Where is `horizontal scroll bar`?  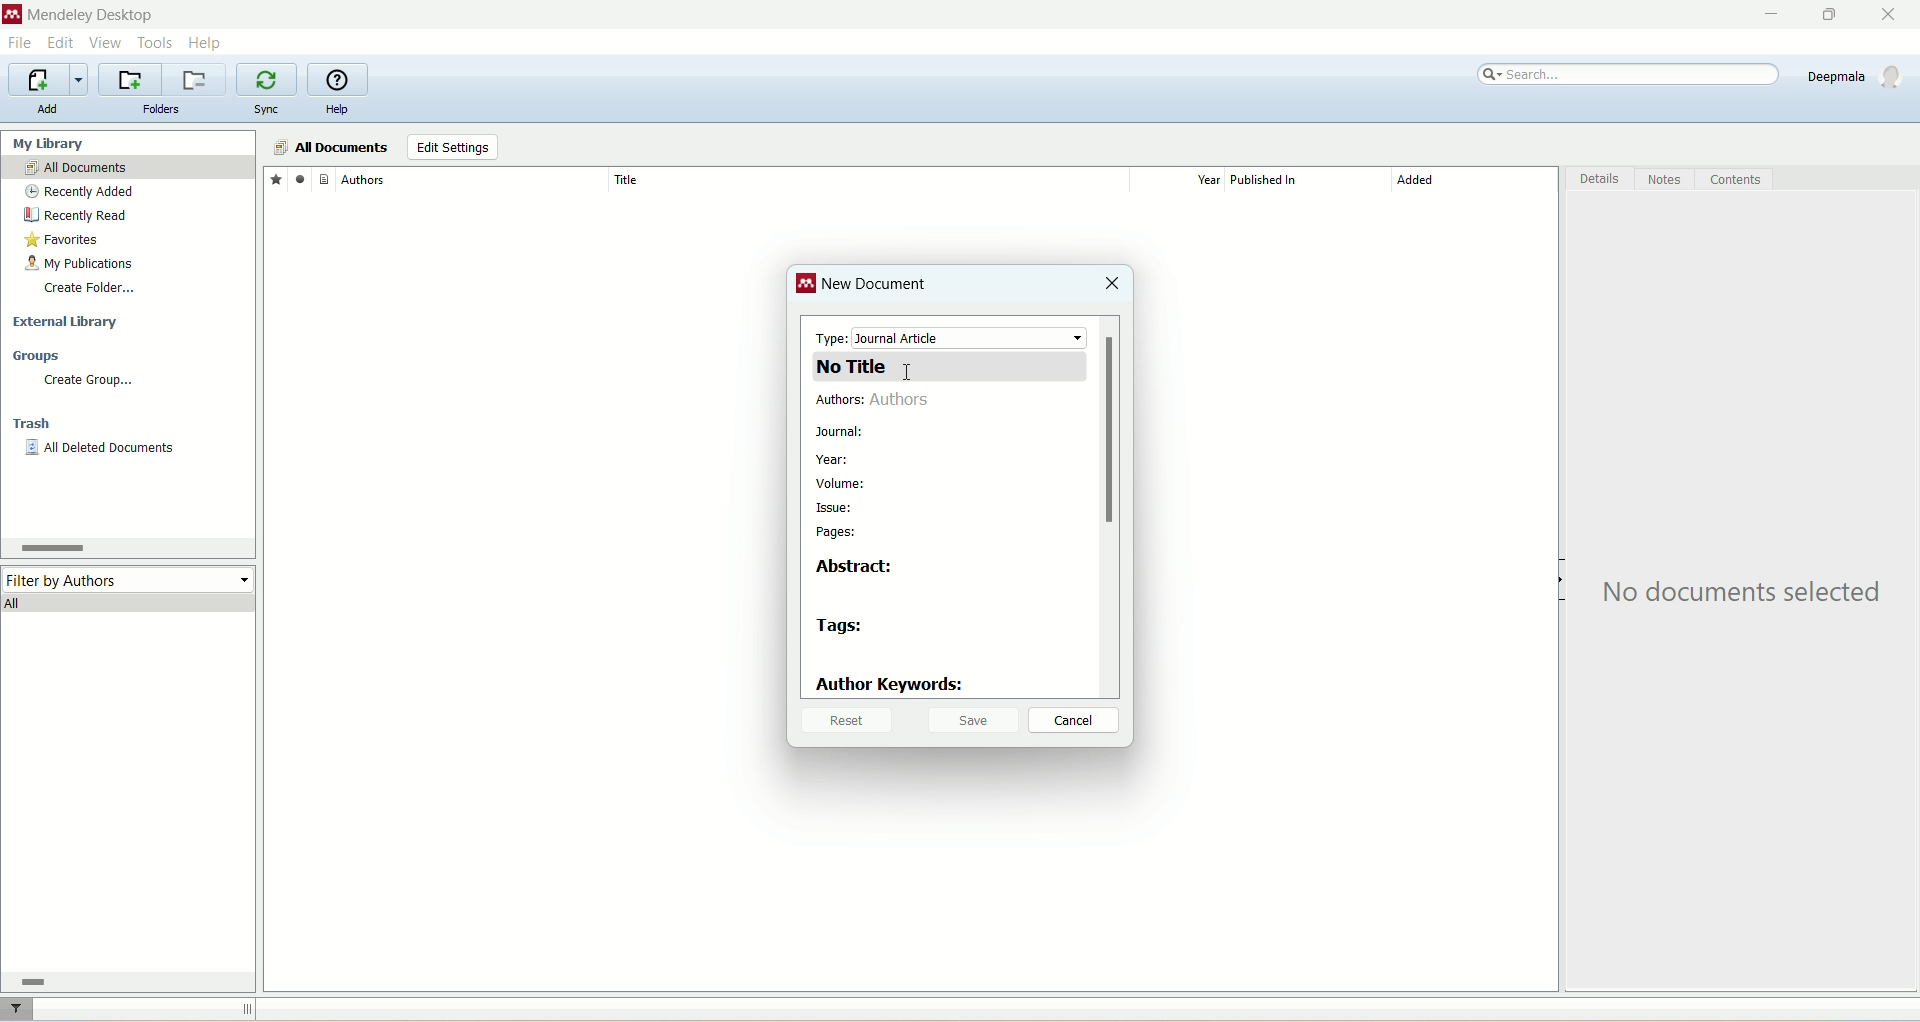
horizontal scroll bar is located at coordinates (124, 981).